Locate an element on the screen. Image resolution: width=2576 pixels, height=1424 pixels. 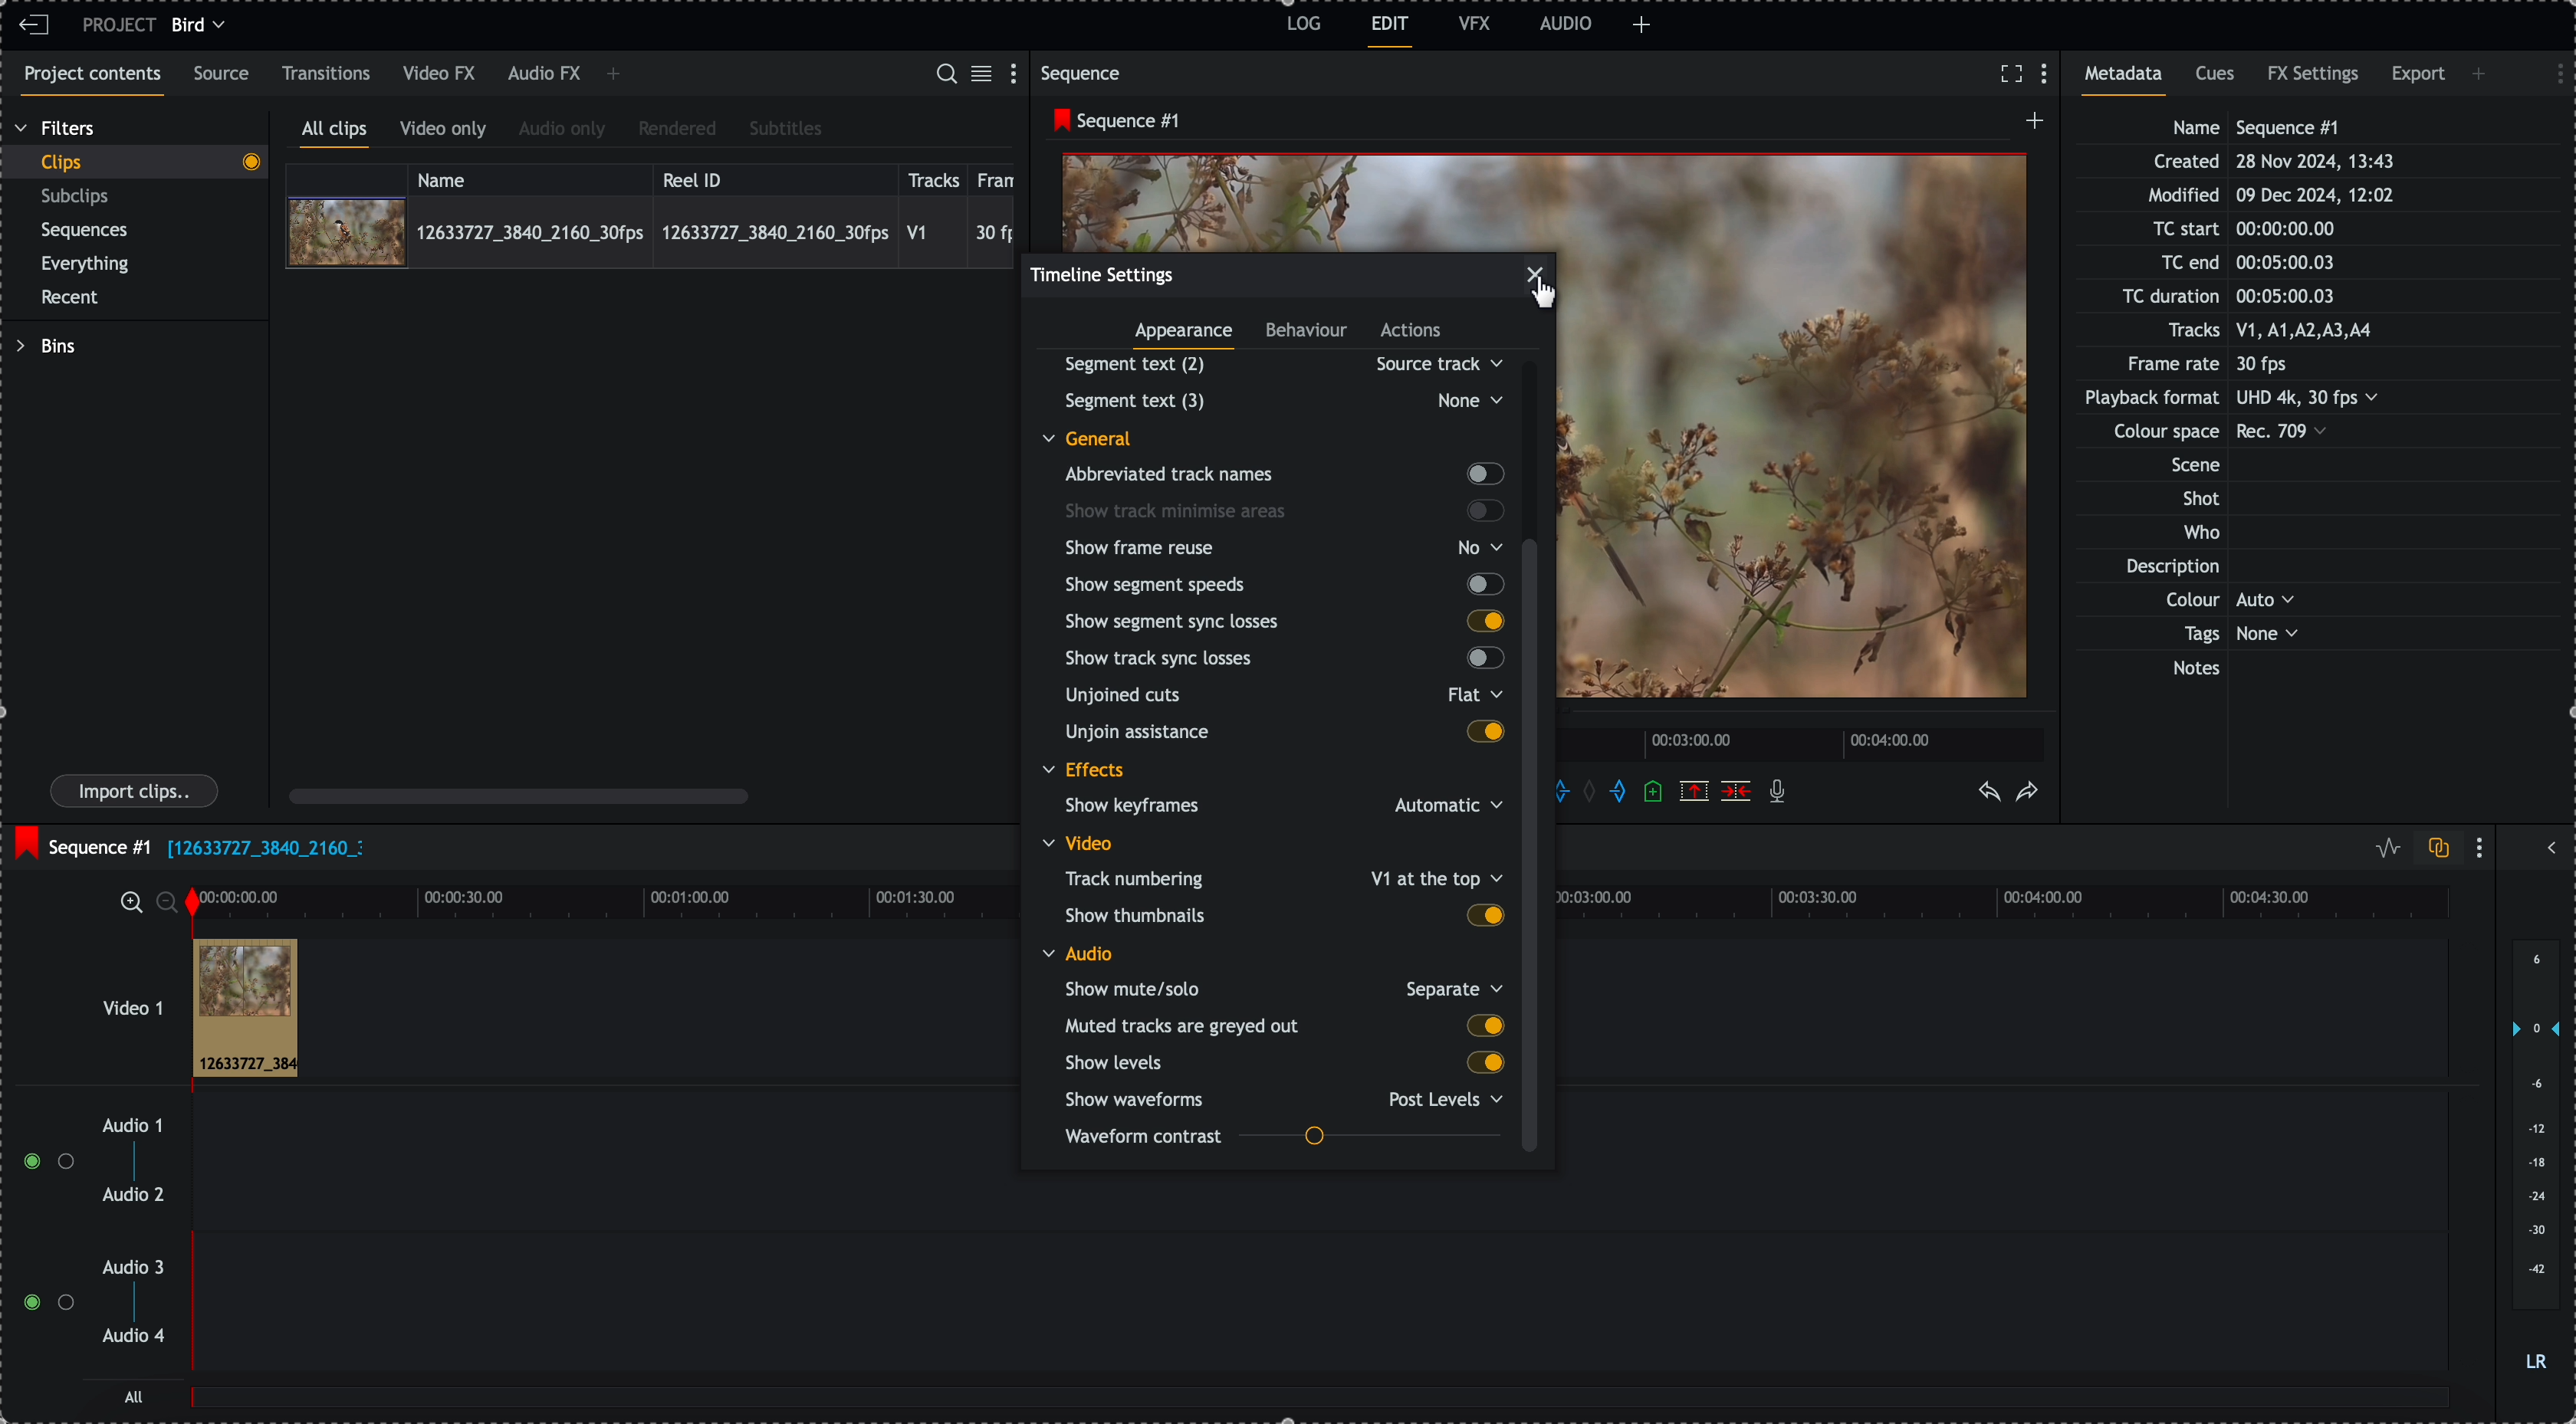
show settings menu is located at coordinates (2550, 71).